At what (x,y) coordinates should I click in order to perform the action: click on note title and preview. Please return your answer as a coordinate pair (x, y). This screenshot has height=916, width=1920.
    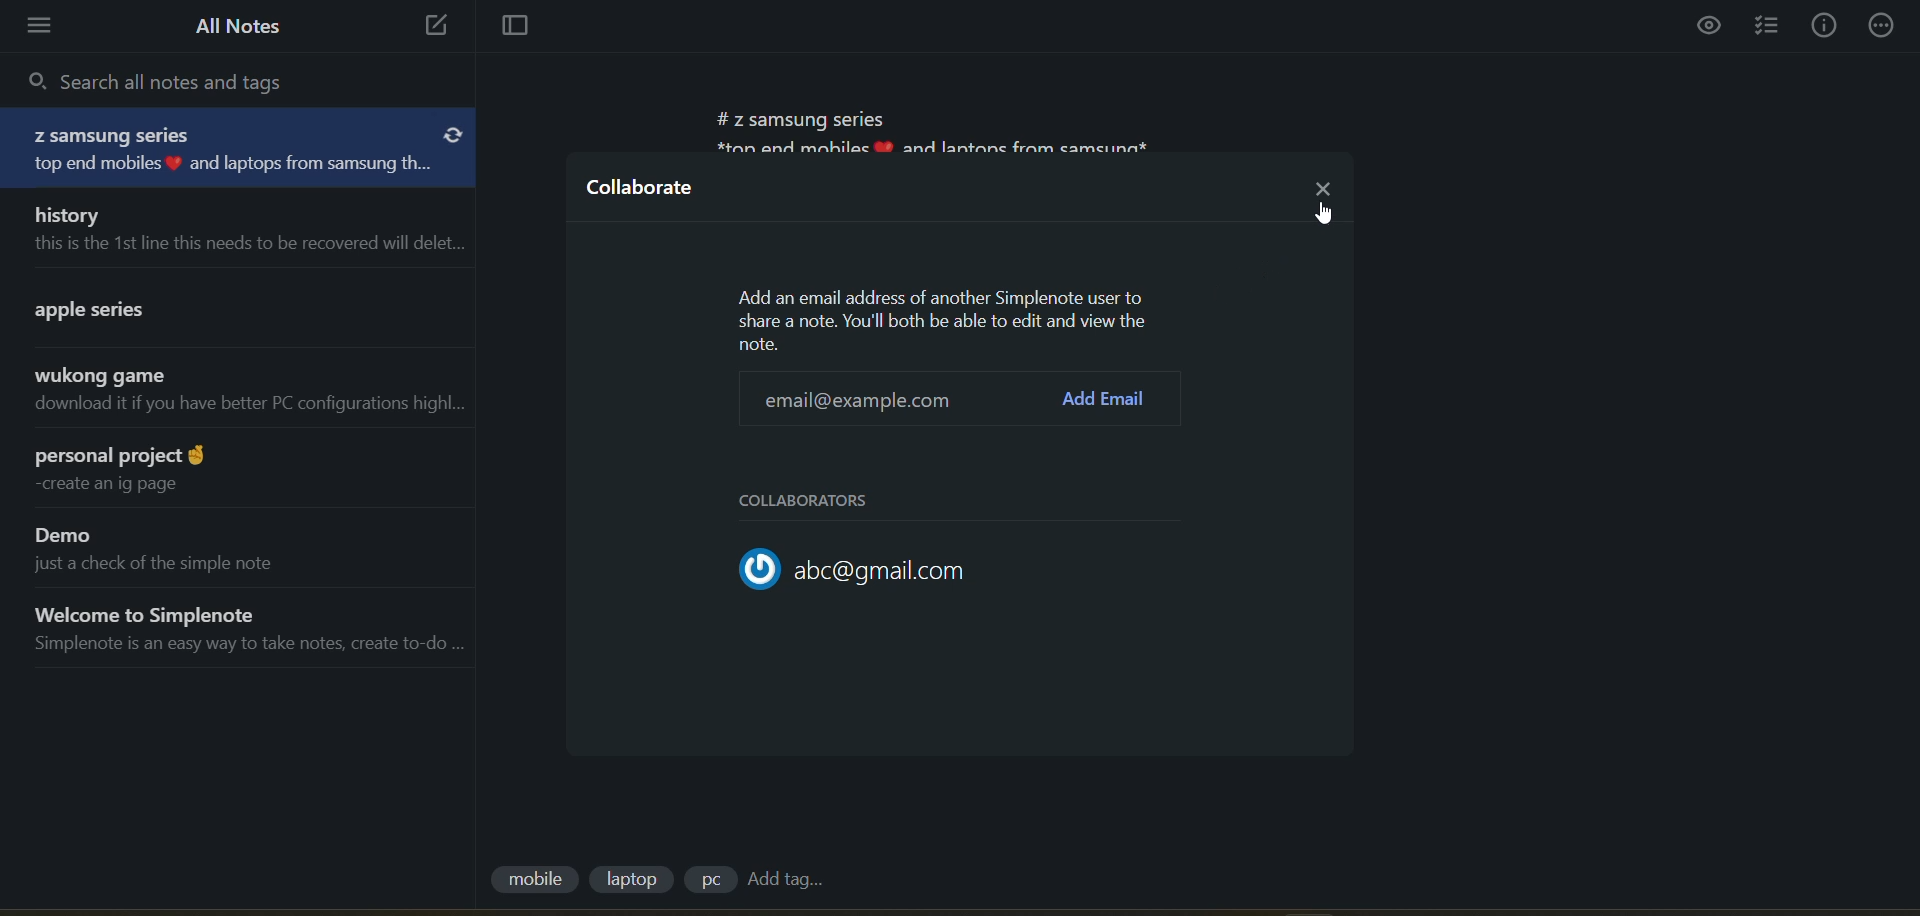
    Looking at the image, I should click on (240, 468).